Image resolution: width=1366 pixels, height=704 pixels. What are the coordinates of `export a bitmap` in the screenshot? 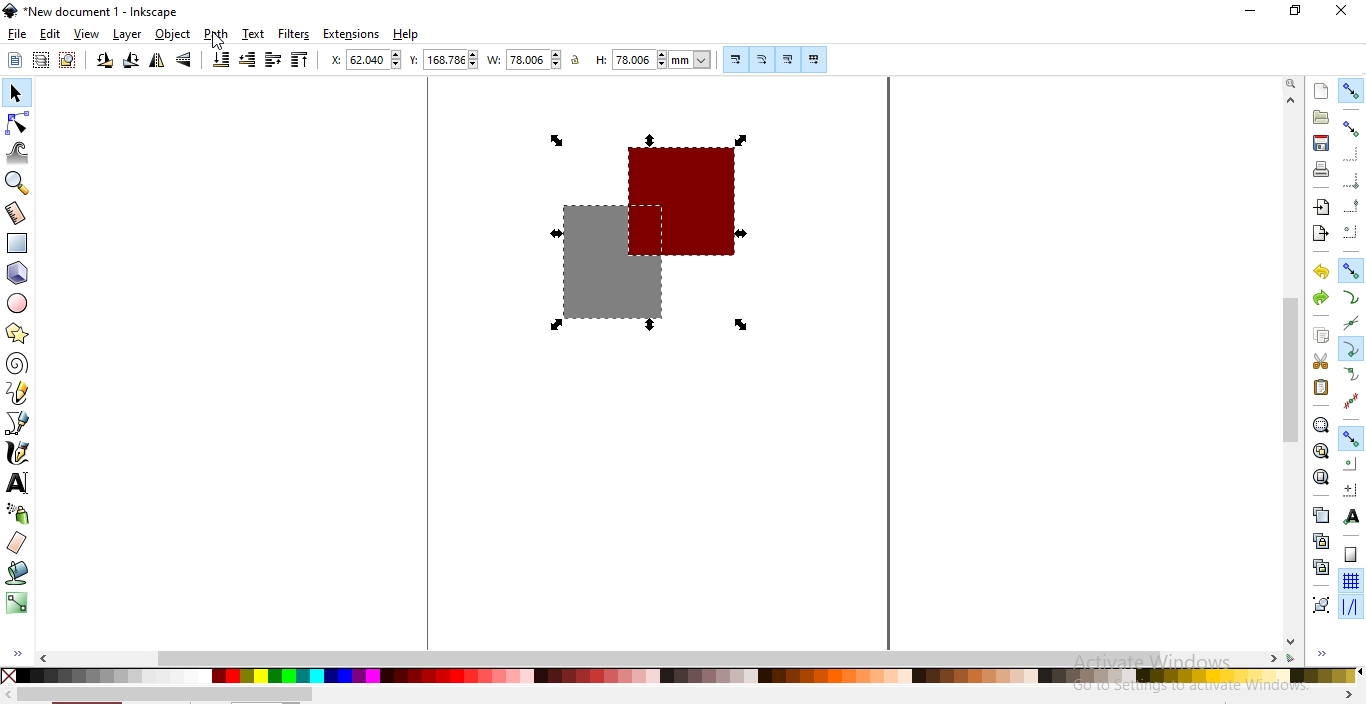 It's located at (1319, 234).